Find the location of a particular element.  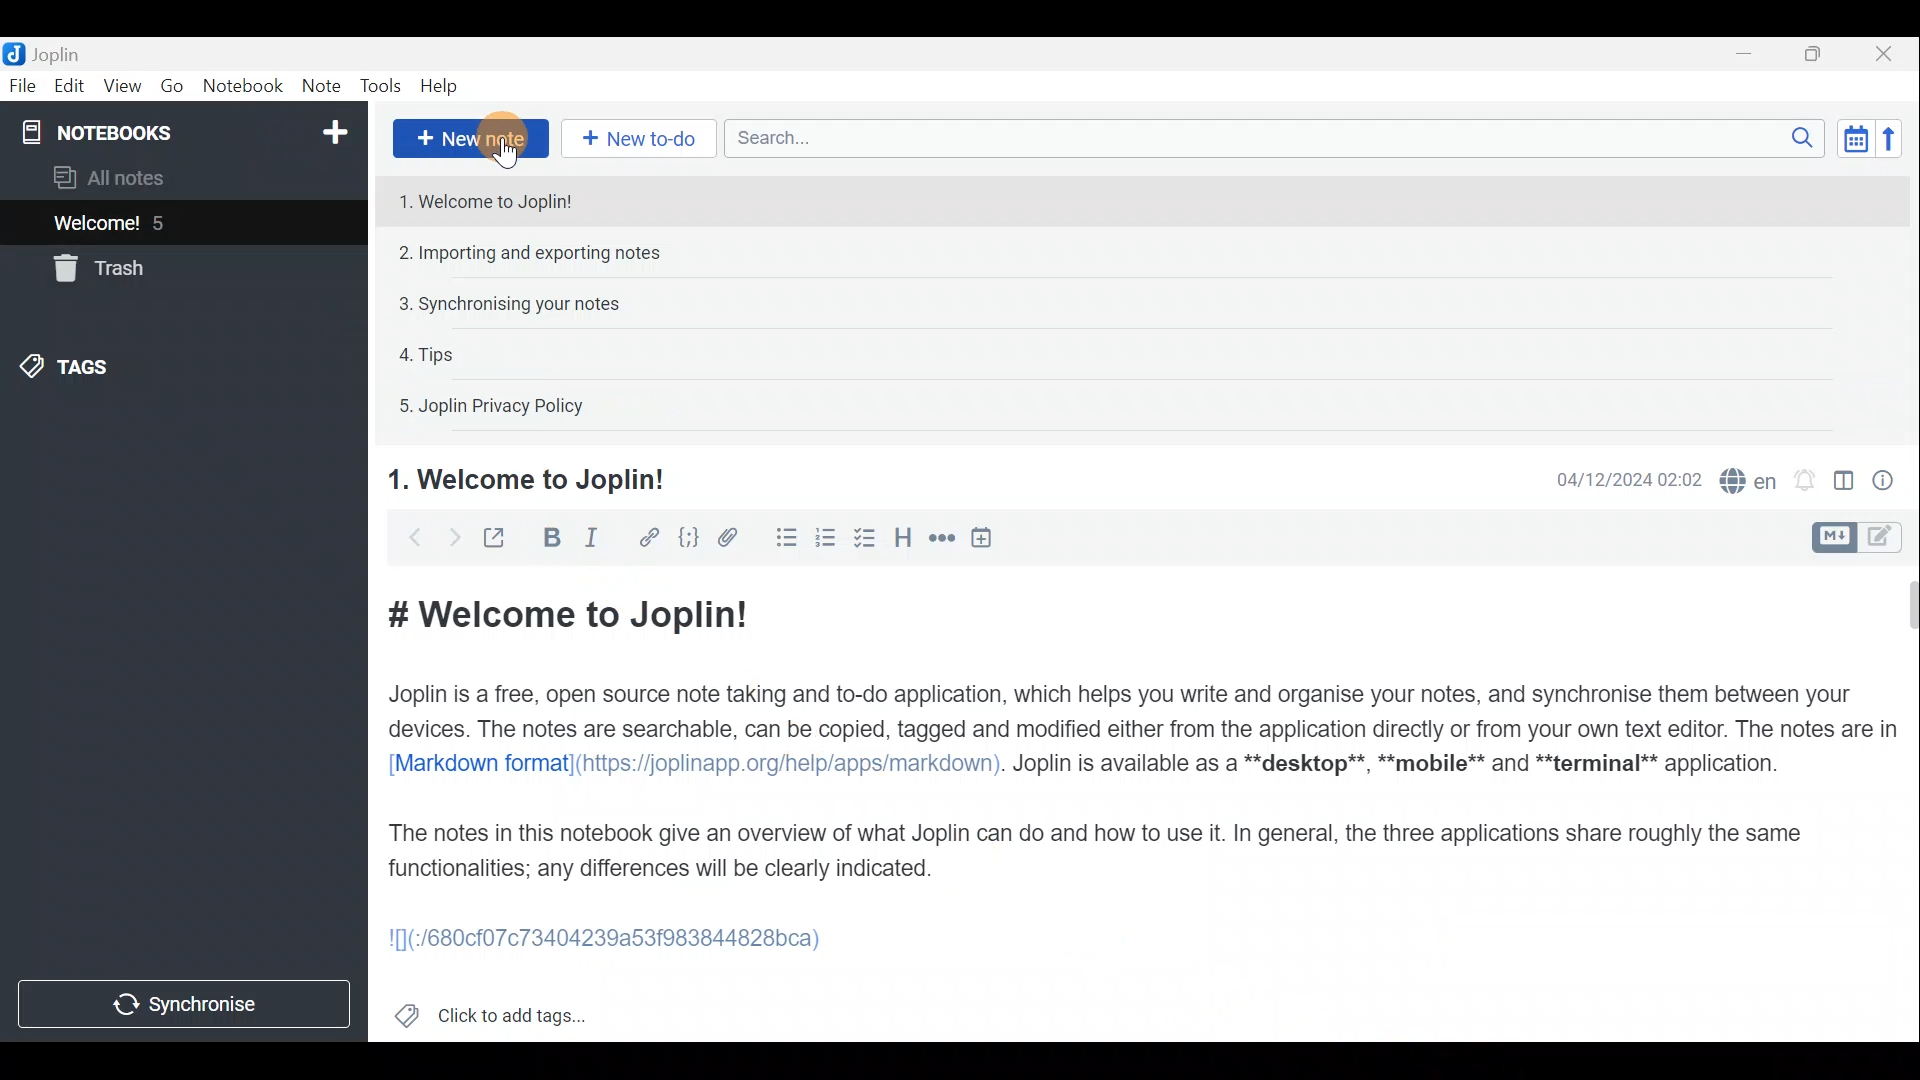

Search bar is located at coordinates (1269, 137).